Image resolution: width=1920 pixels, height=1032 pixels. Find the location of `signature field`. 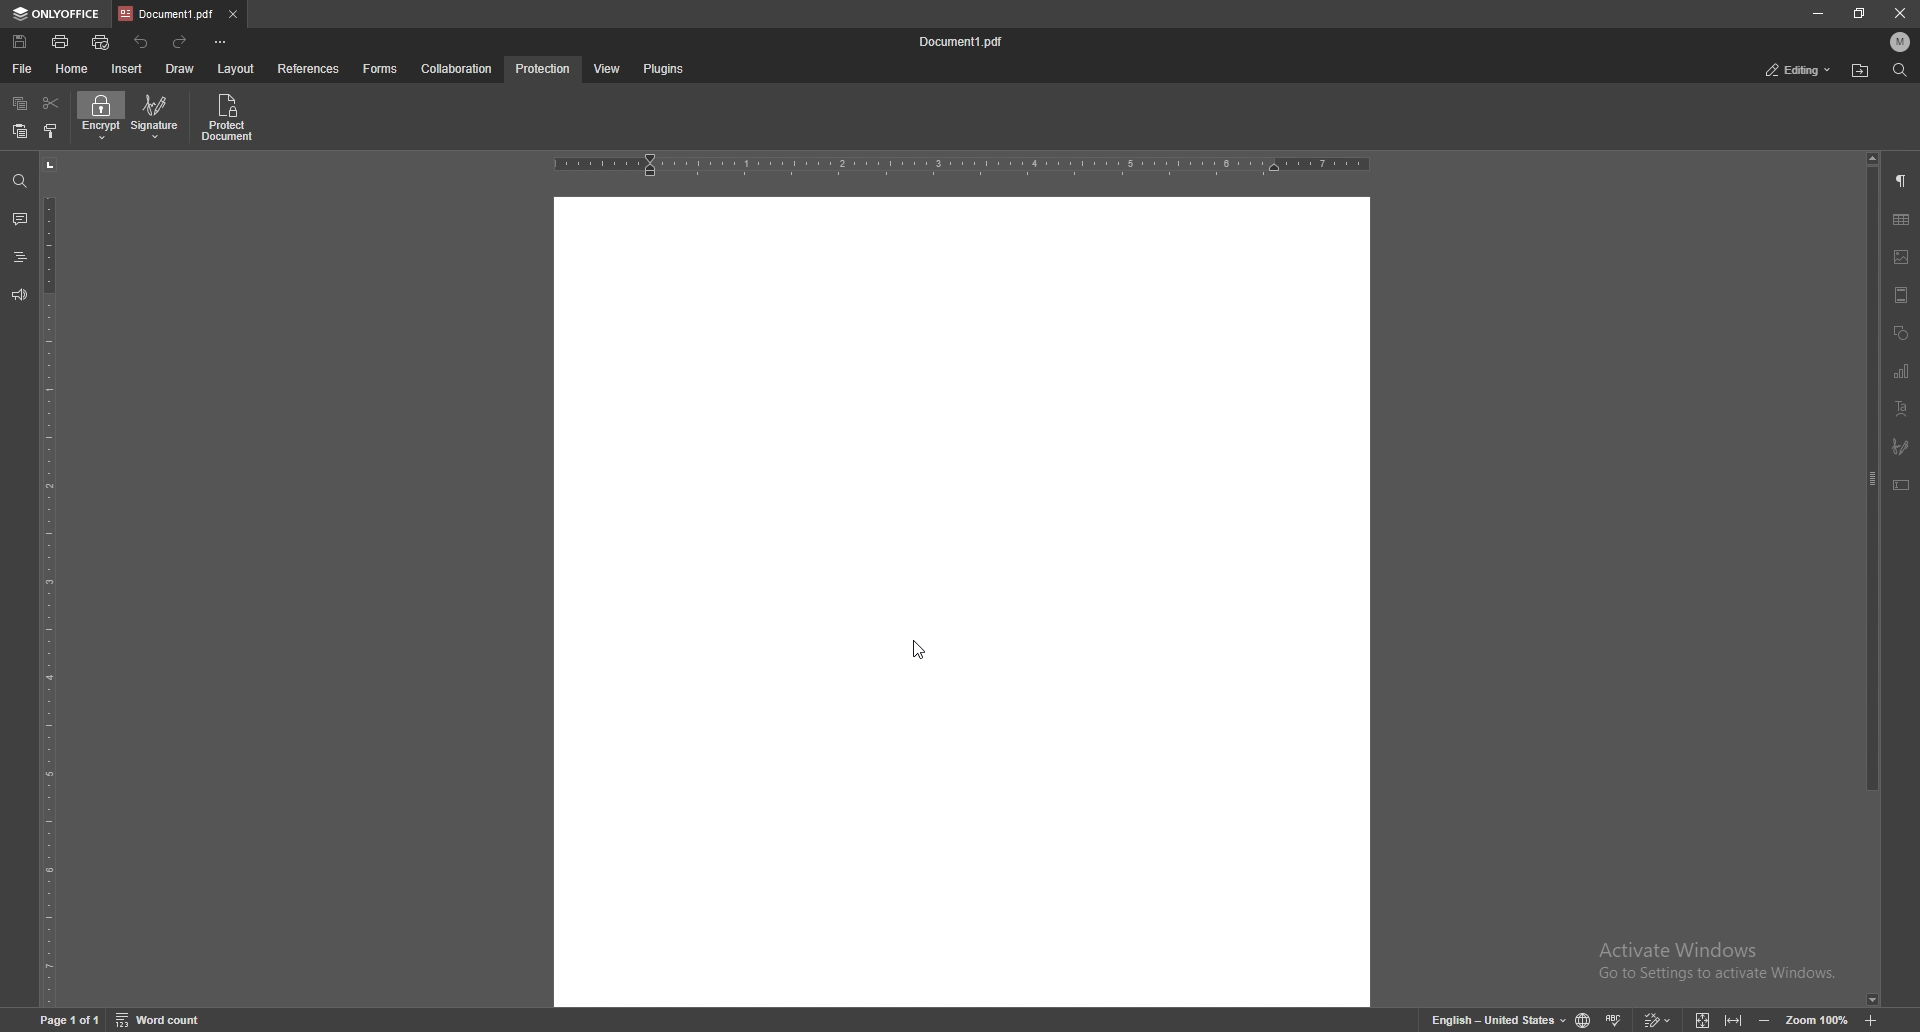

signature field is located at coordinates (1902, 445).